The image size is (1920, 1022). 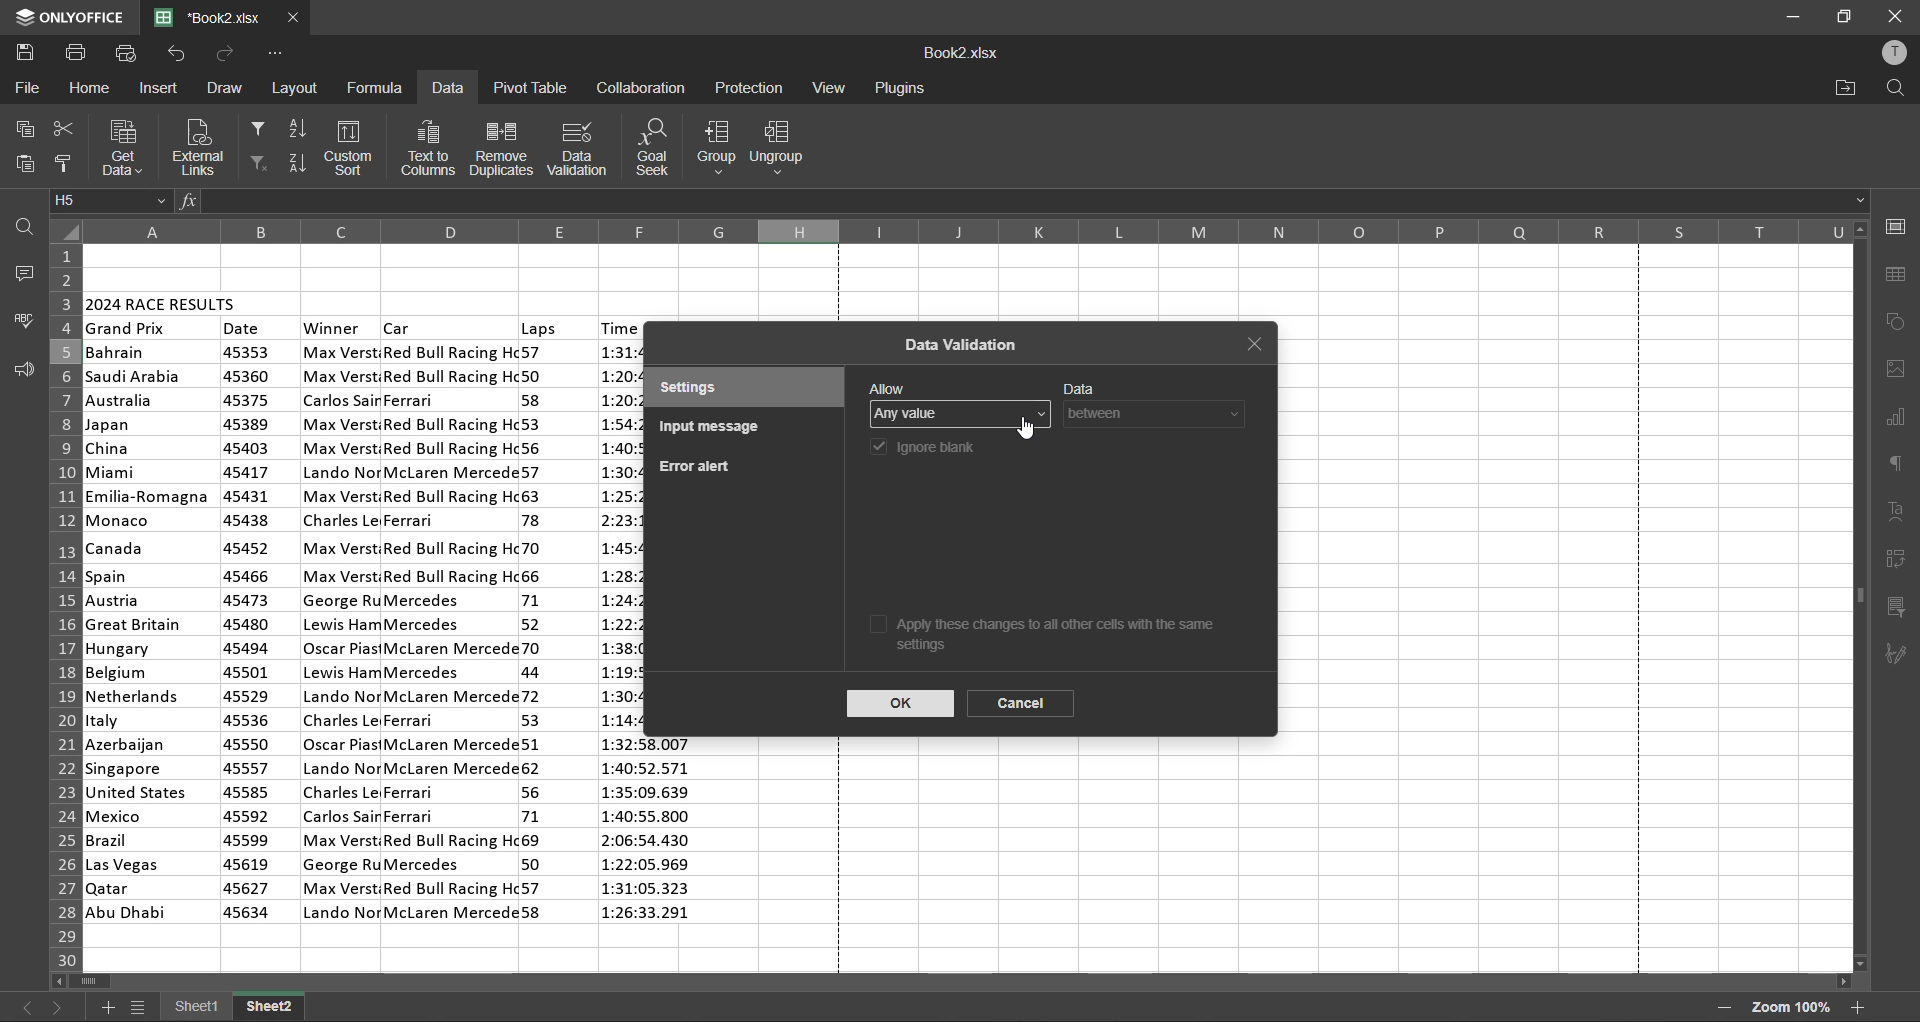 I want to click on laps, so click(x=539, y=328).